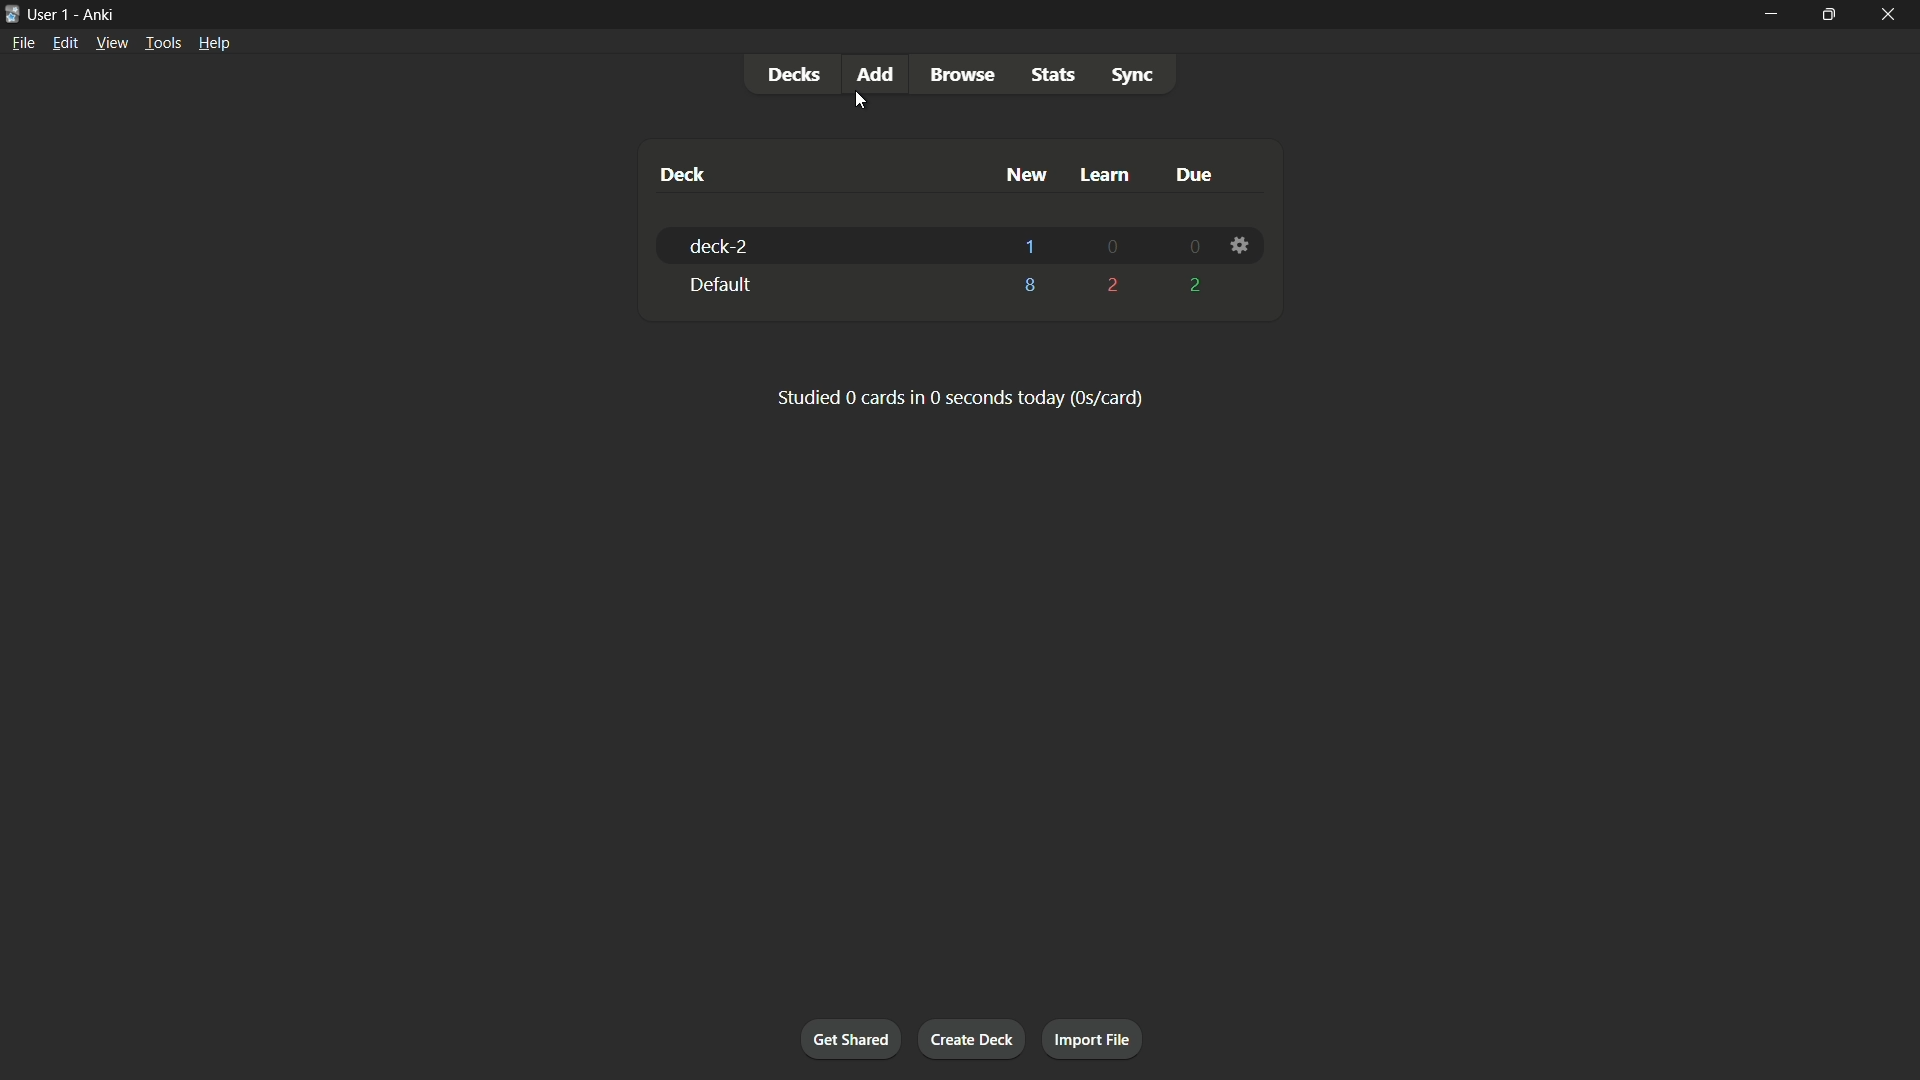 Image resolution: width=1920 pixels, height=1080 pixels. I want to click on app name, so click(99, 15).